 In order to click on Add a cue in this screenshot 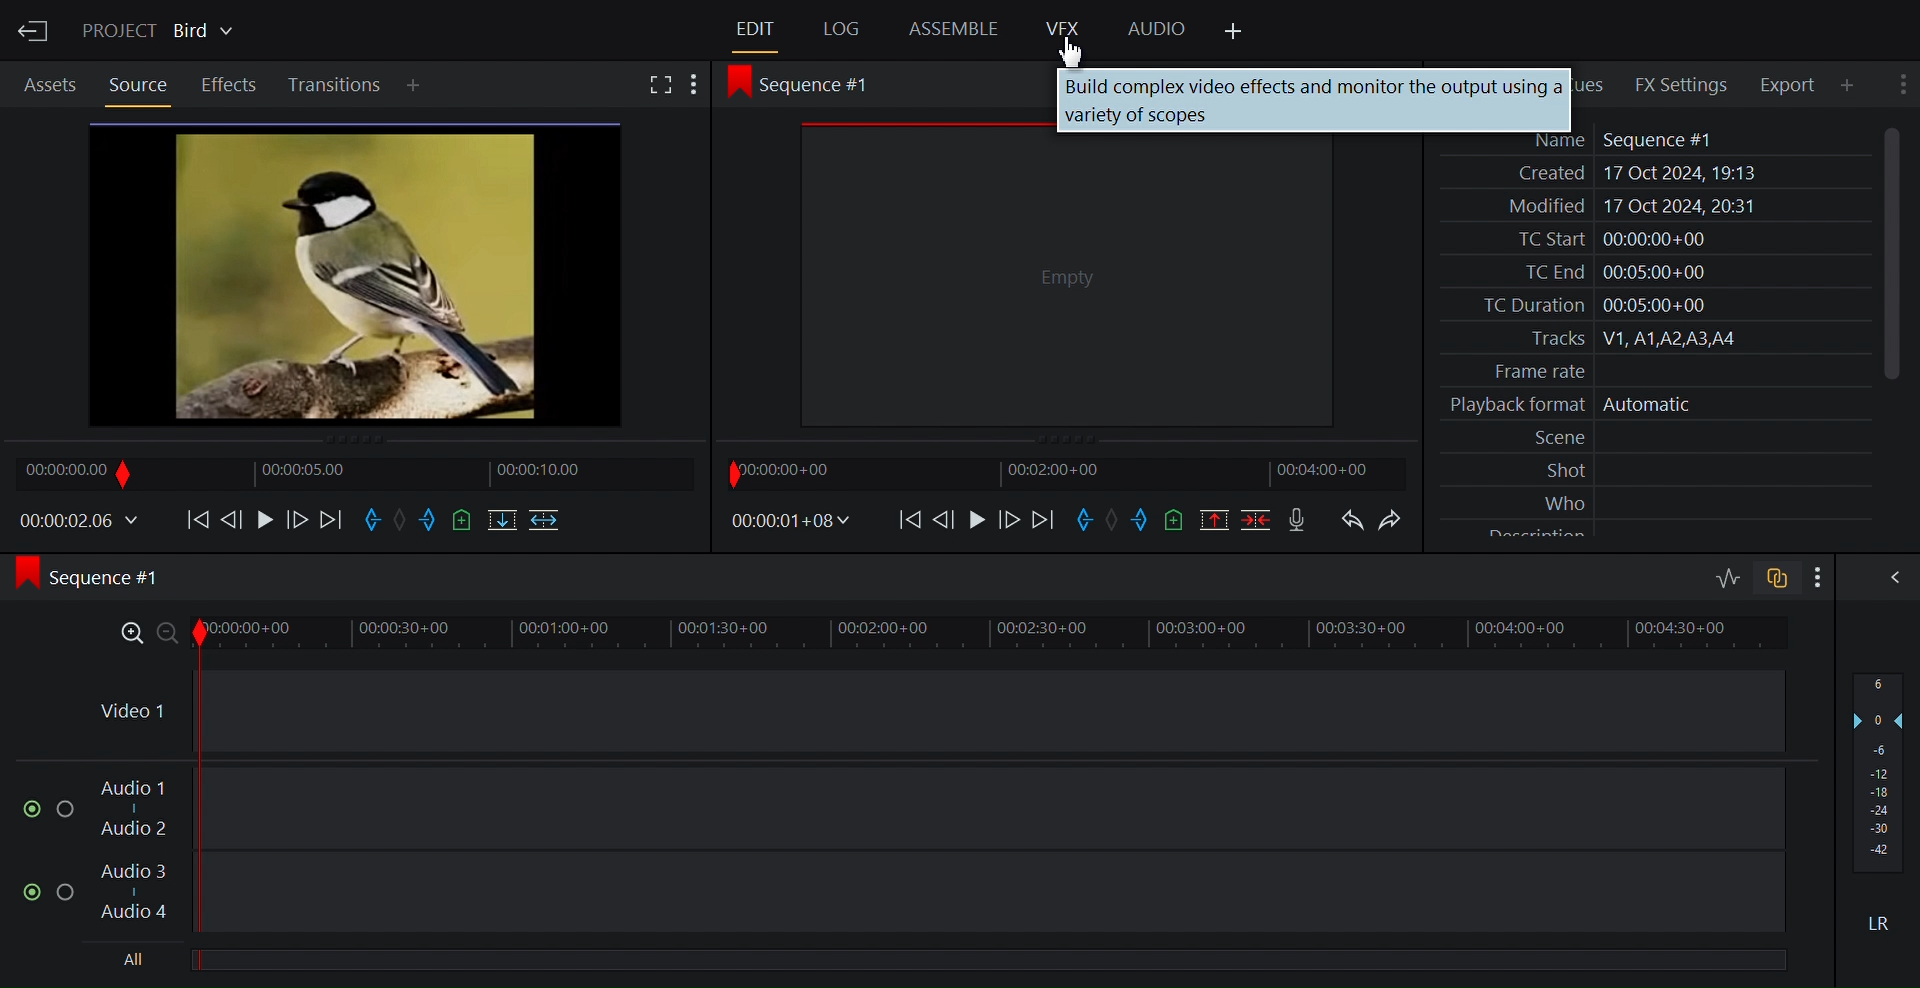, I will do `click(1175, 519)`.